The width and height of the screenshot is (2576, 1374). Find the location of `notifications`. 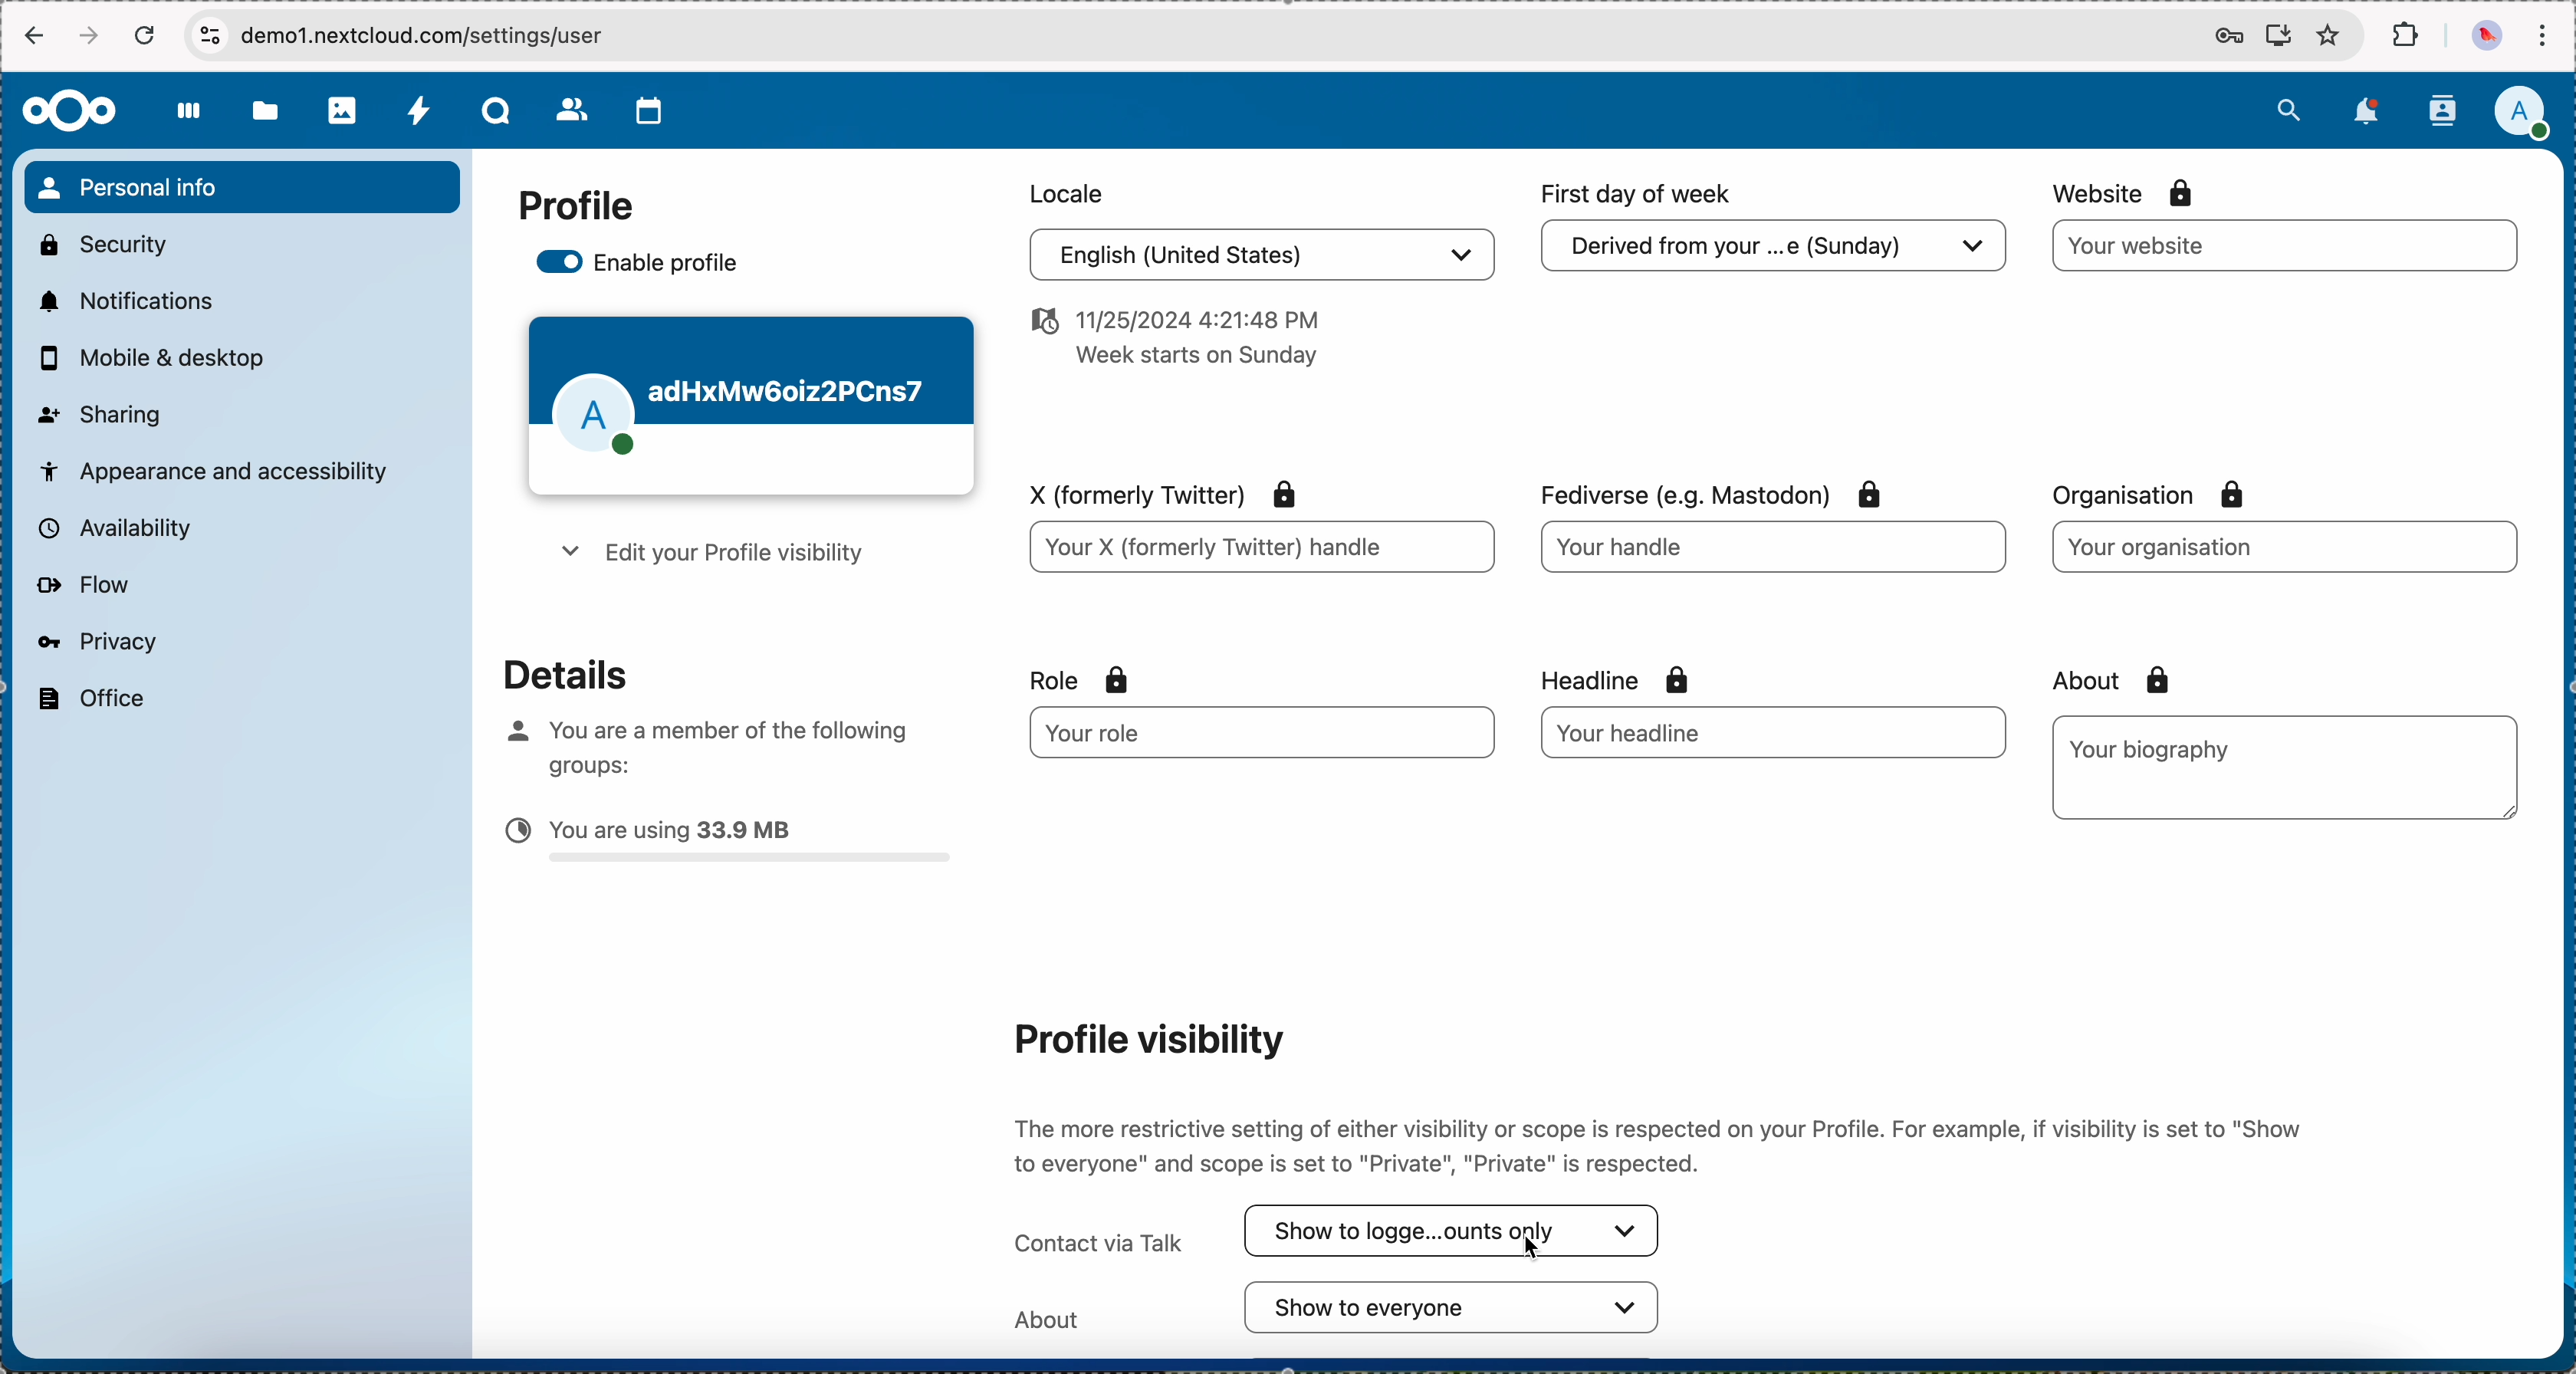

notifications is located at coordinates (122, 300).